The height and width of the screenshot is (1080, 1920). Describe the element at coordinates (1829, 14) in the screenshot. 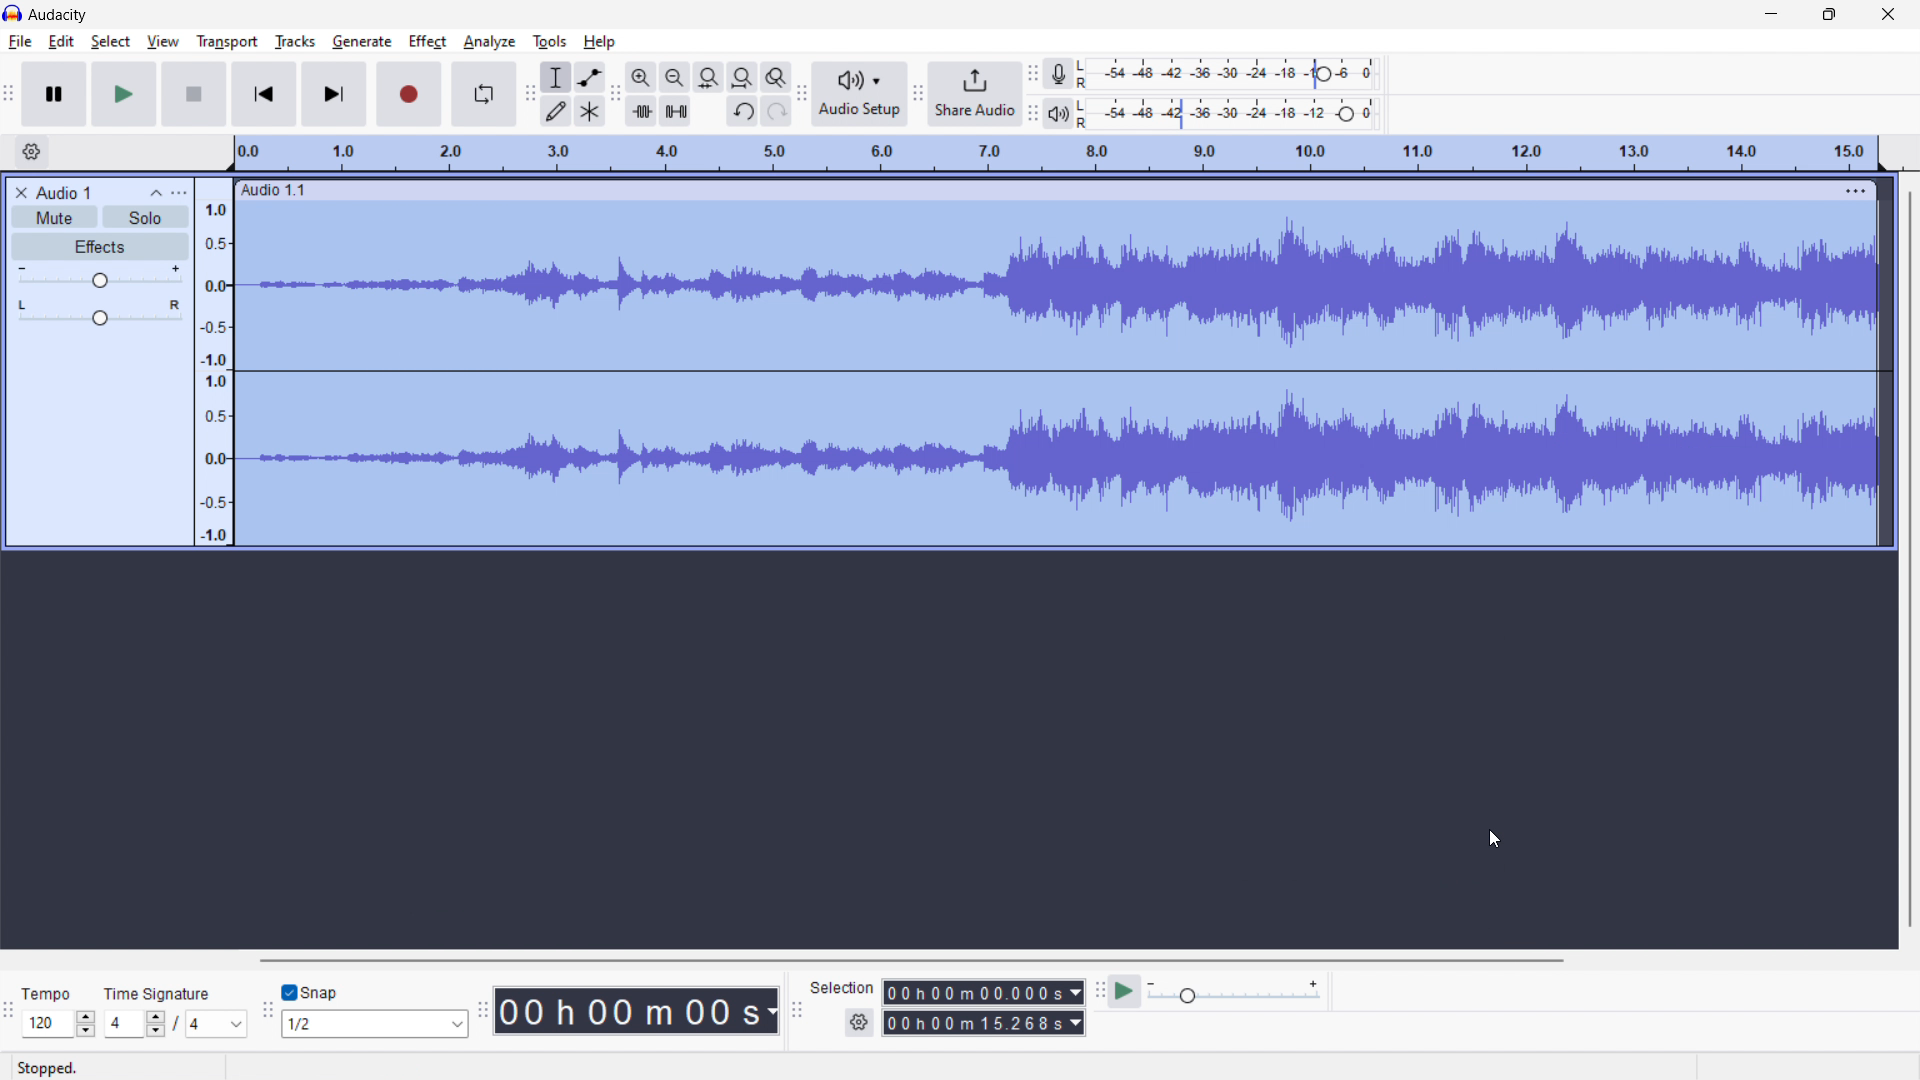

I see `maximize` at that location.